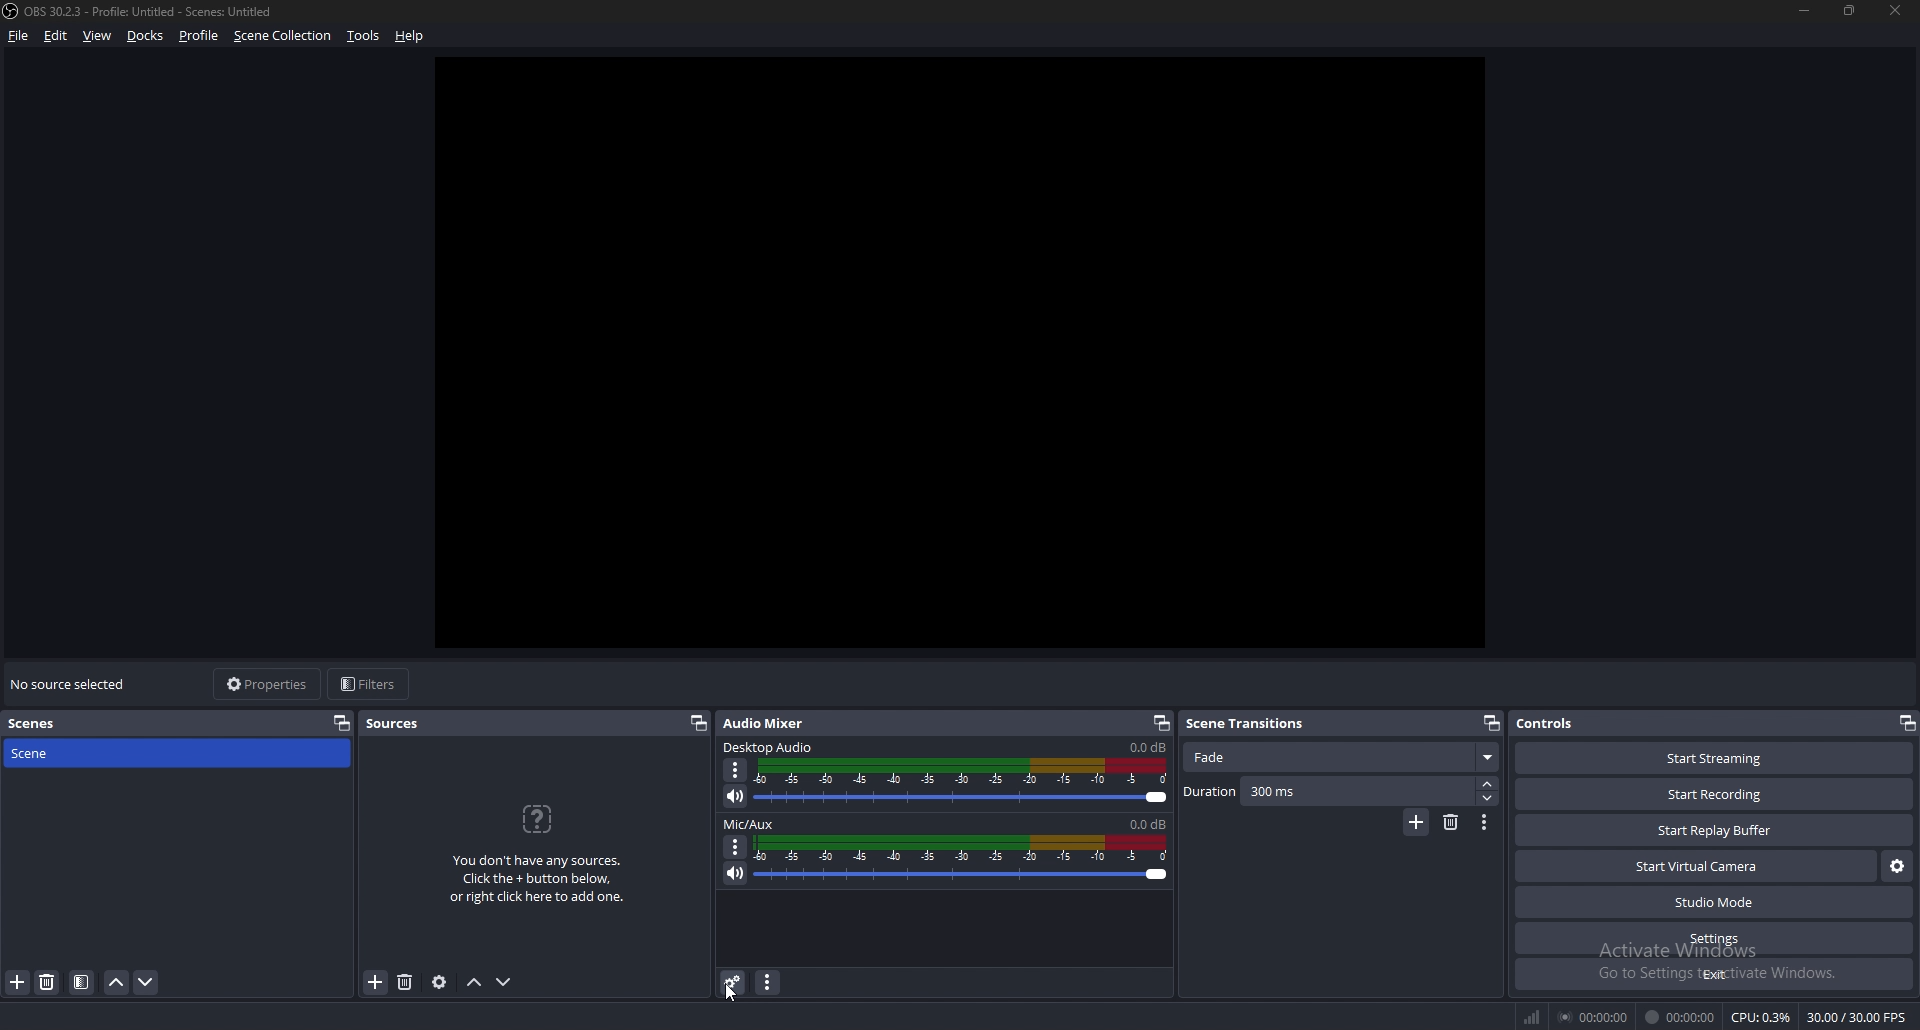  I want to click on filters, so click(371, 685).